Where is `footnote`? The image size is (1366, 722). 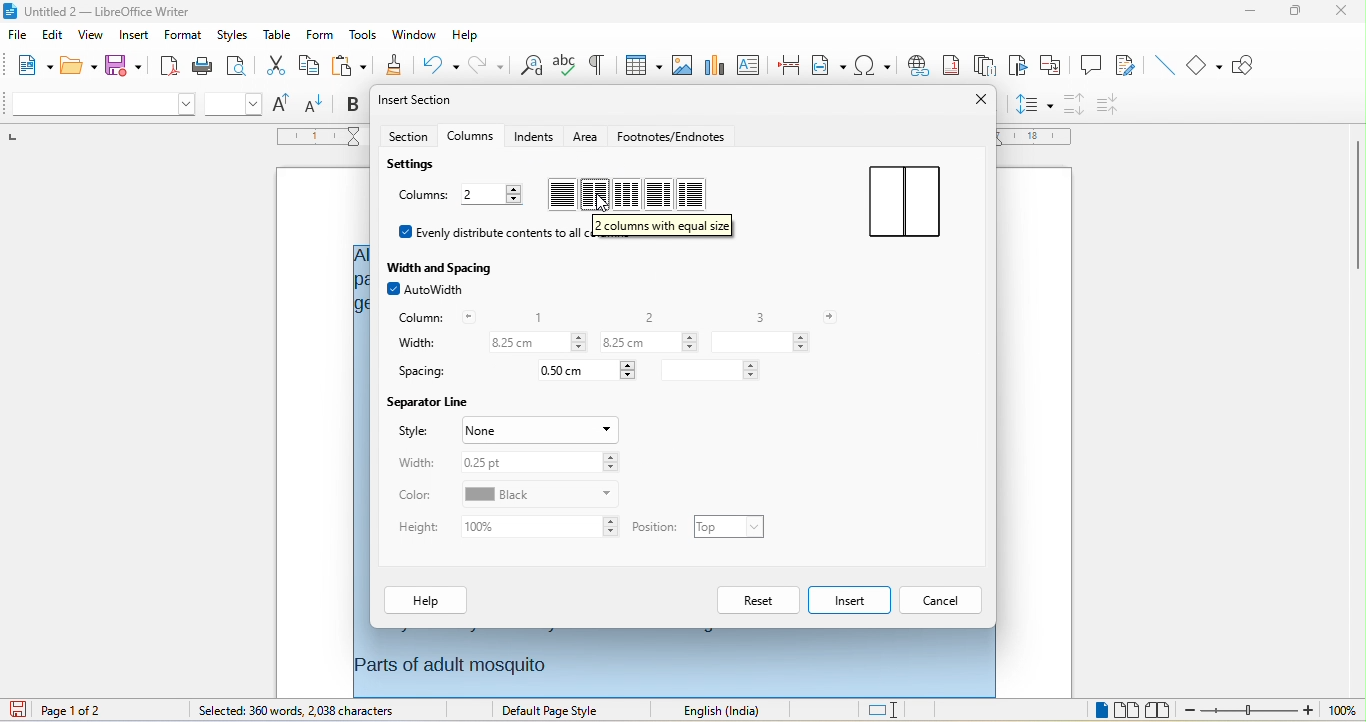
footnote is located at coordinates (954, 67).